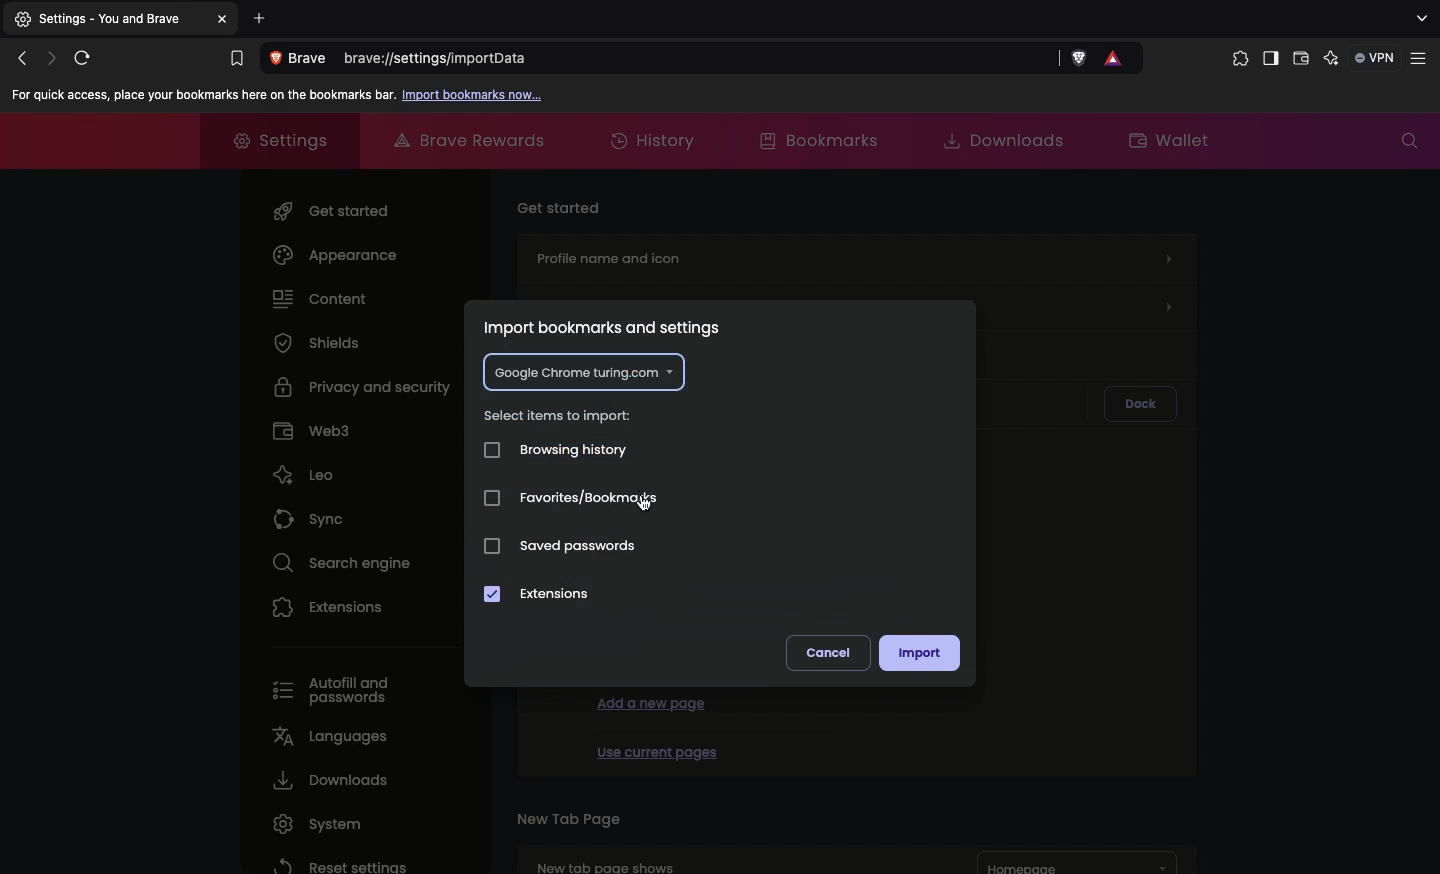  What do you see at coordinates (107, 20) in the screenshot?
I see `Settings` at bounding box center [107, 20].